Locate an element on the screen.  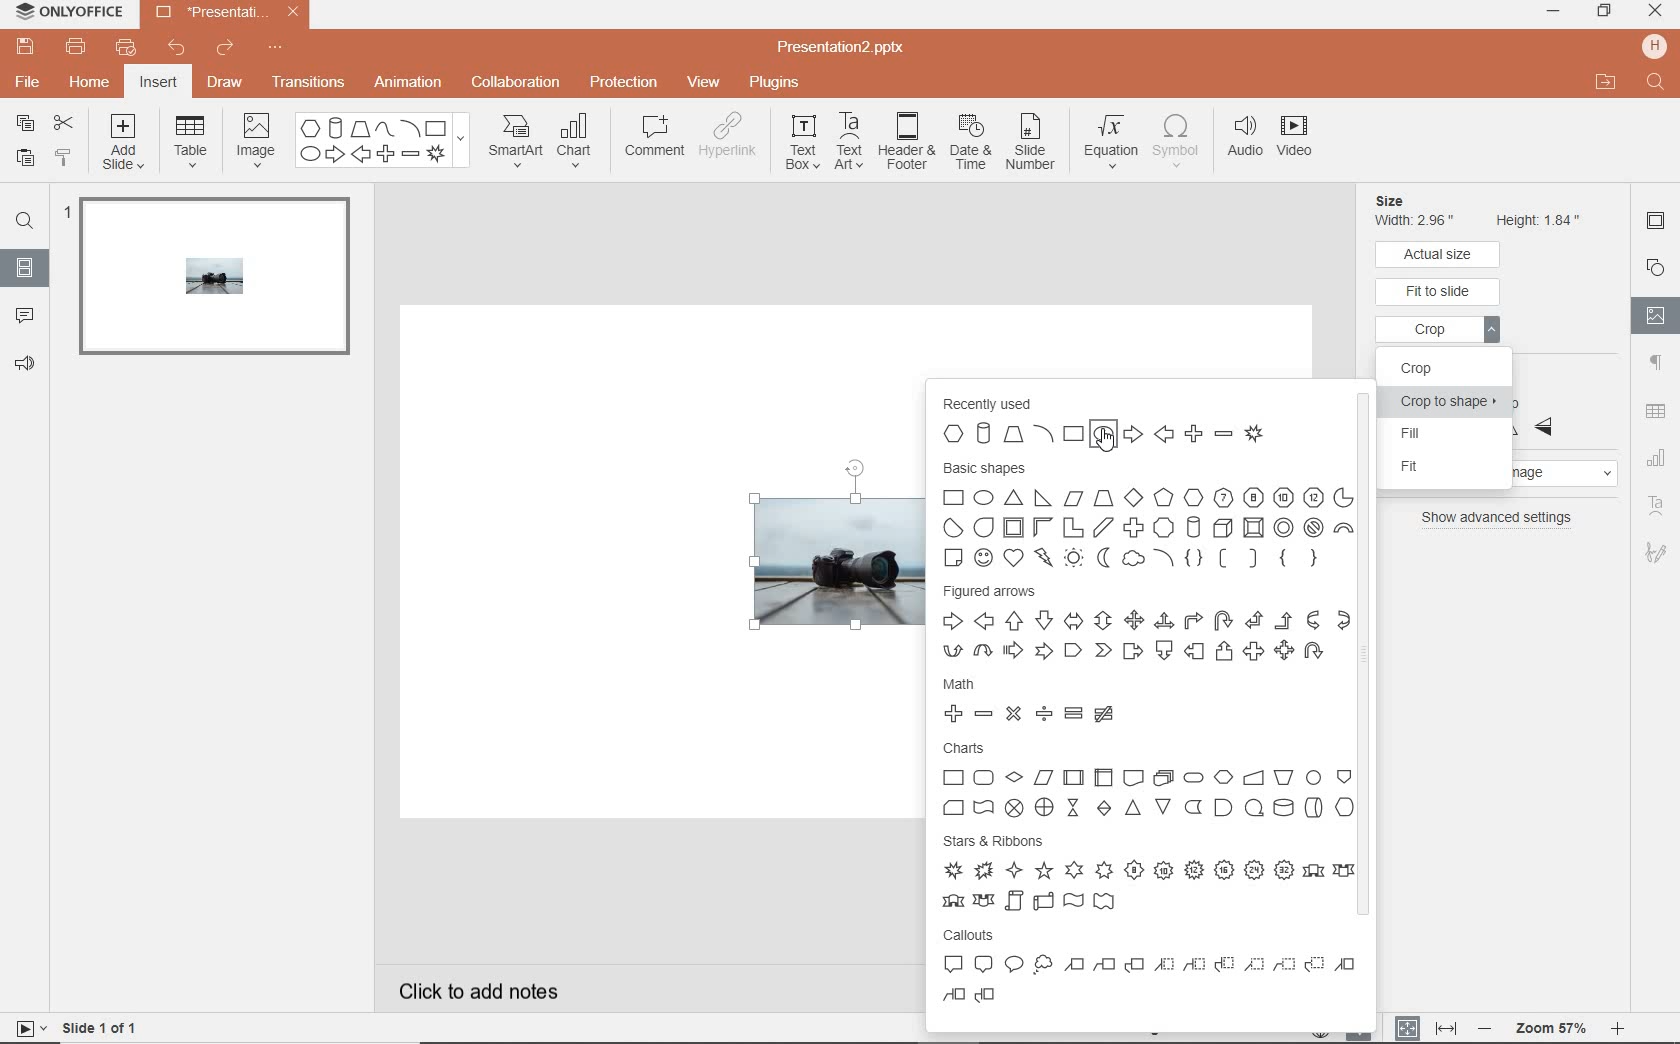
comment is located at coordinates (655, 139).